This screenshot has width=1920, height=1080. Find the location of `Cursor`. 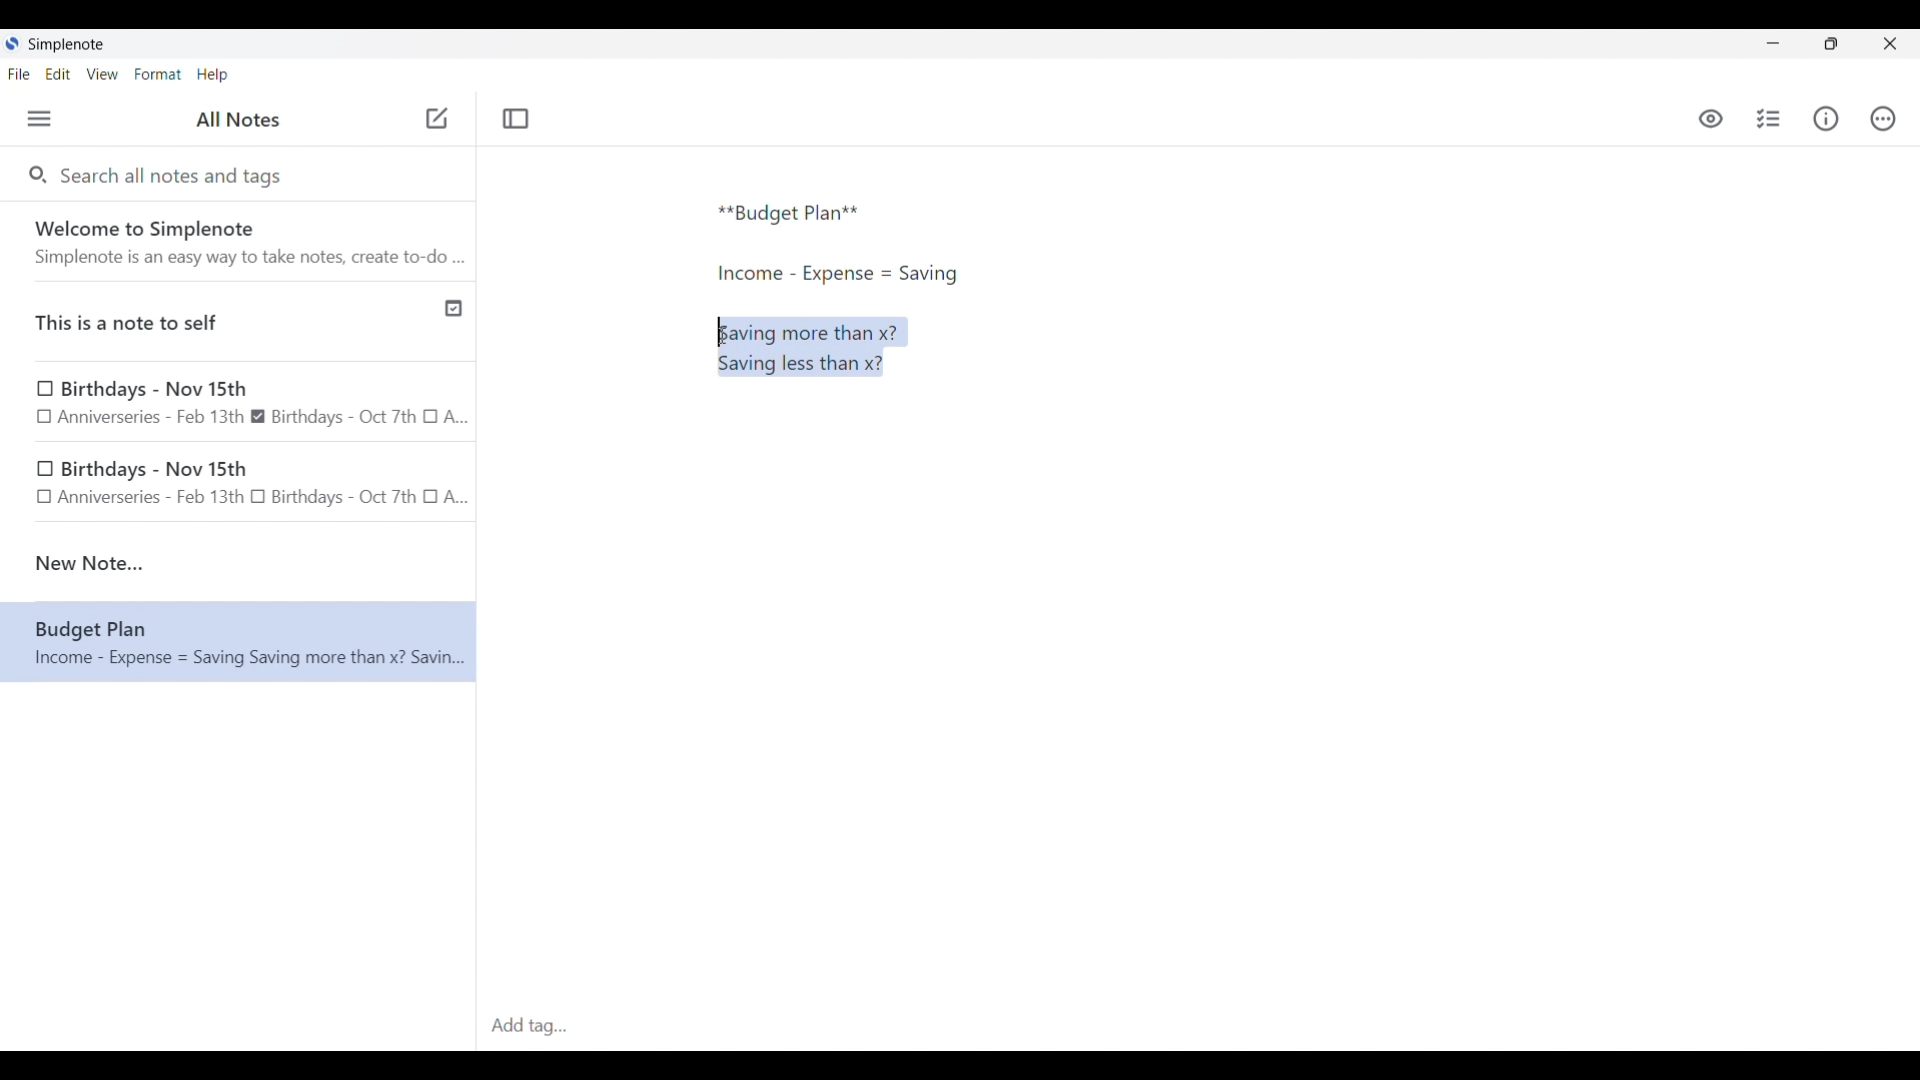

Cursor is located at coordinates (722, 336).